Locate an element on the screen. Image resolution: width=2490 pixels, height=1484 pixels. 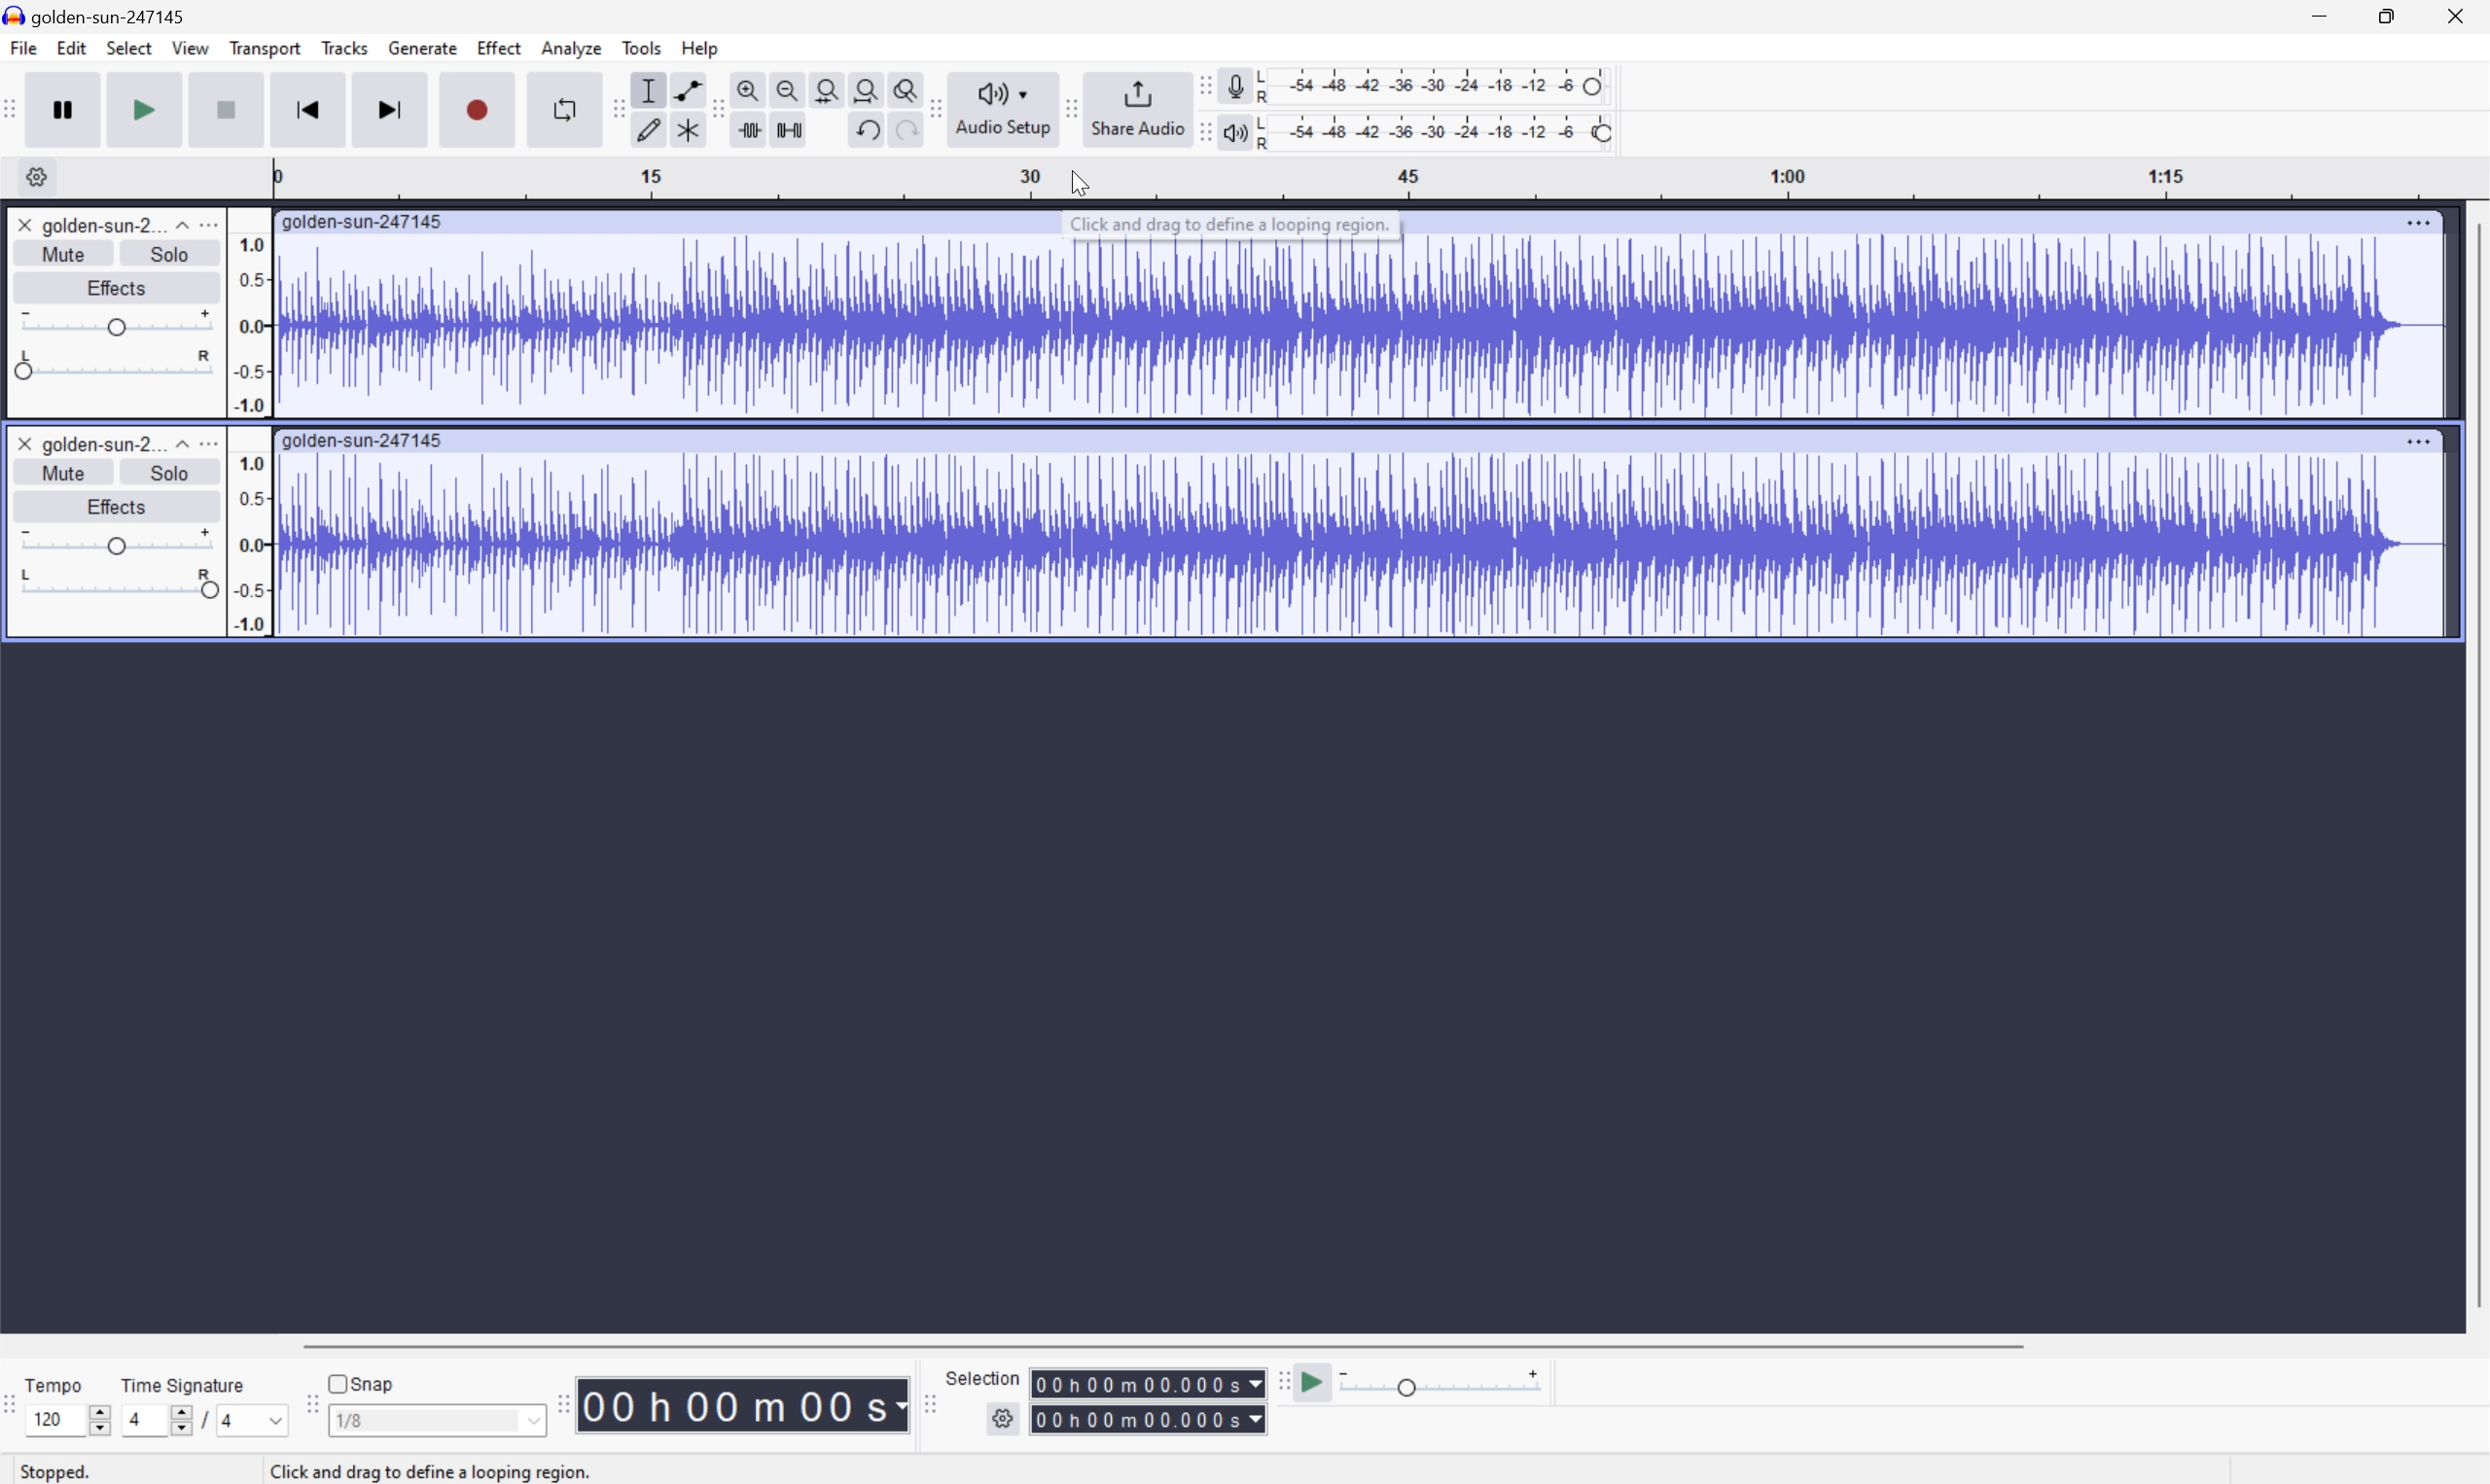
Click and drag to define a looping region is located at coordinates (1234, 220).